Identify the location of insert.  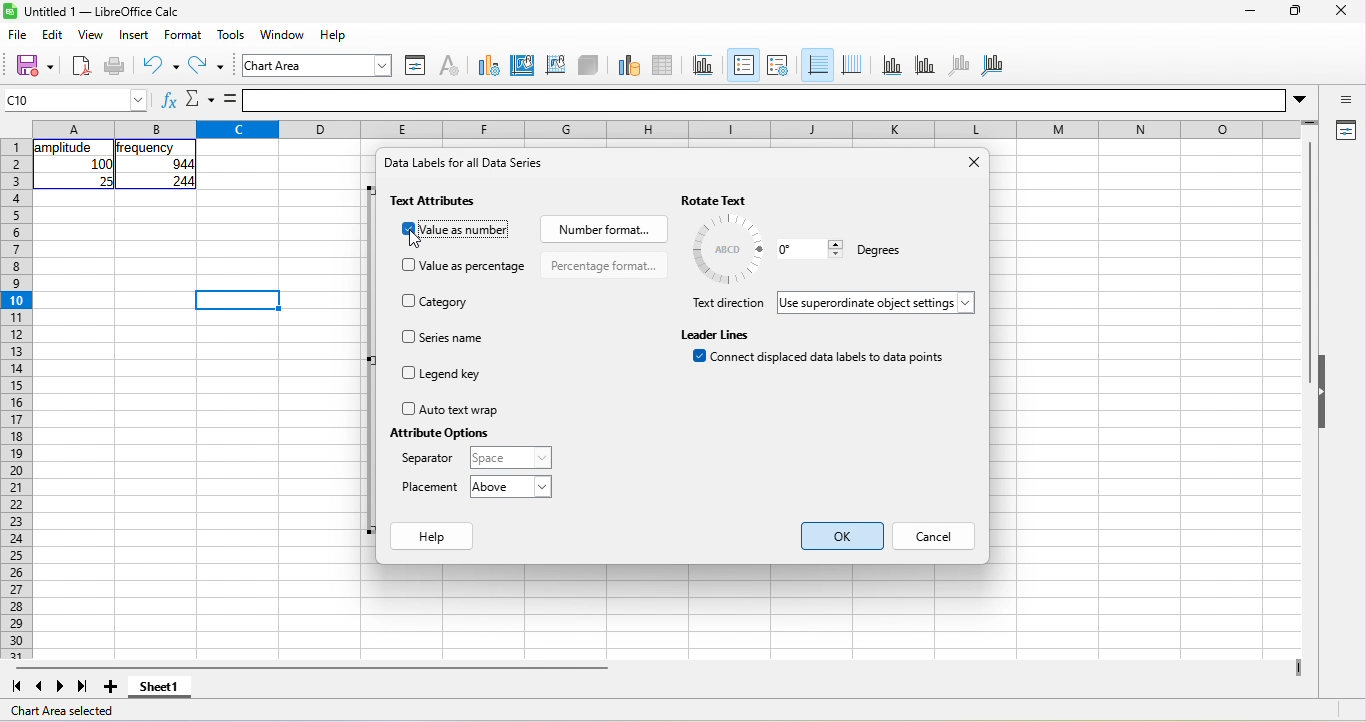
(134, 35).